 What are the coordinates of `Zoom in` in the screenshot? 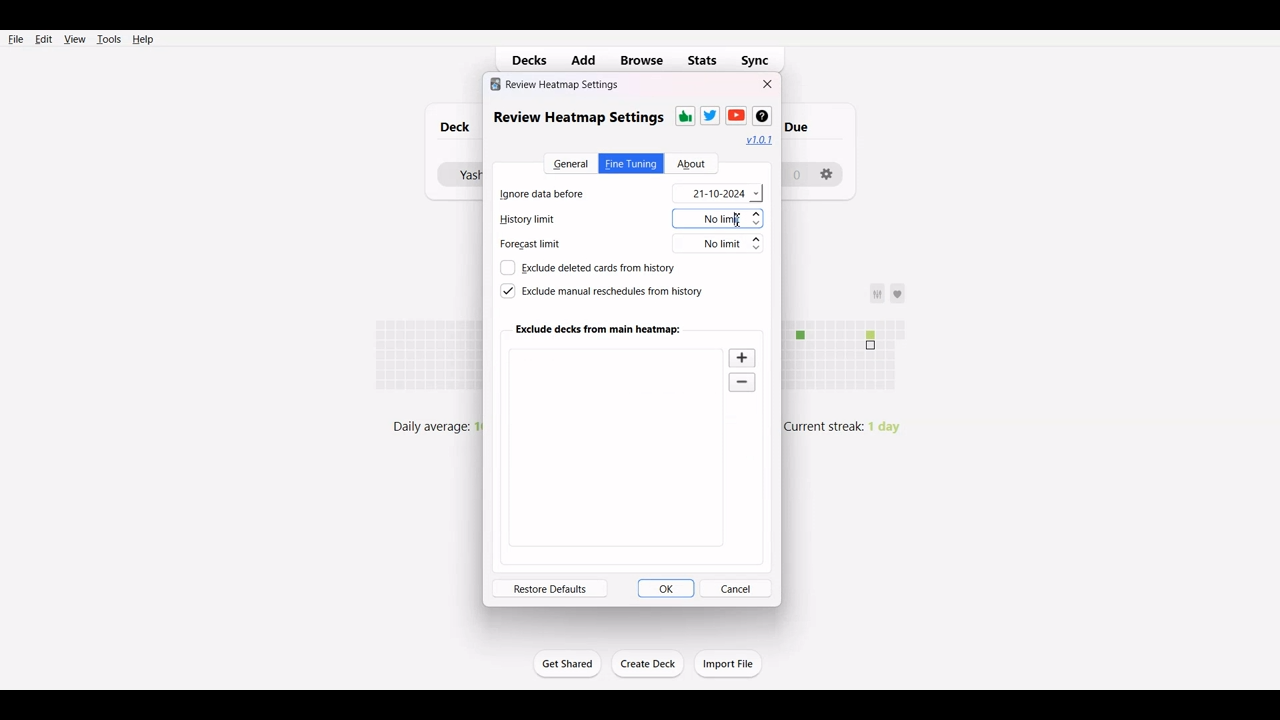 It's located at (743, 357).